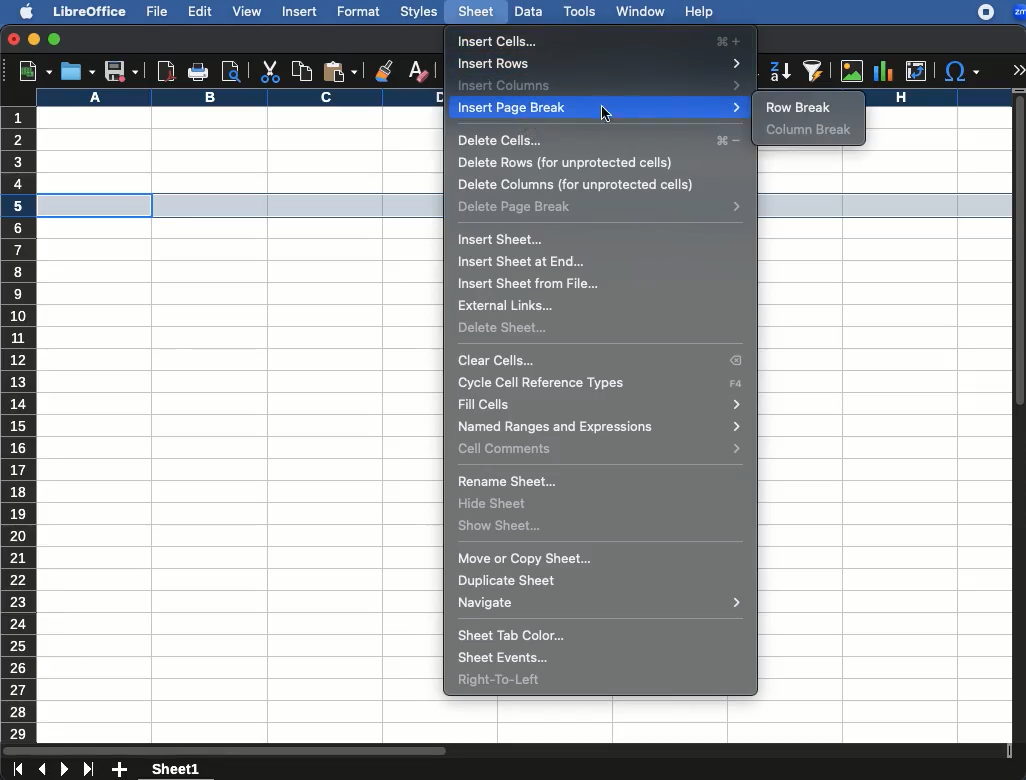  What do you see at coordinates (120, 771) in the screenshot?
I see `add` at bounding box center [120, 771].